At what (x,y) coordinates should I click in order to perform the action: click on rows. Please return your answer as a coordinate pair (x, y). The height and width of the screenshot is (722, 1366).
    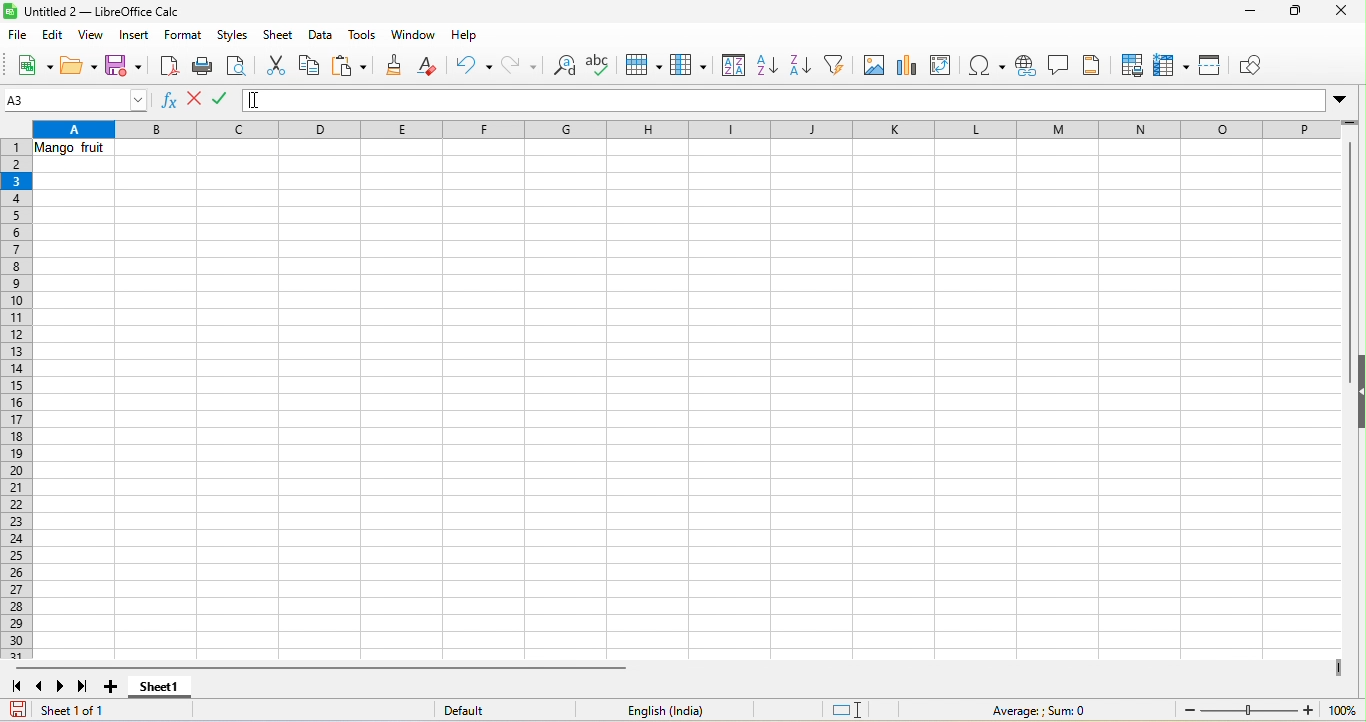
    Looking at the image, I should click on (18, 400).